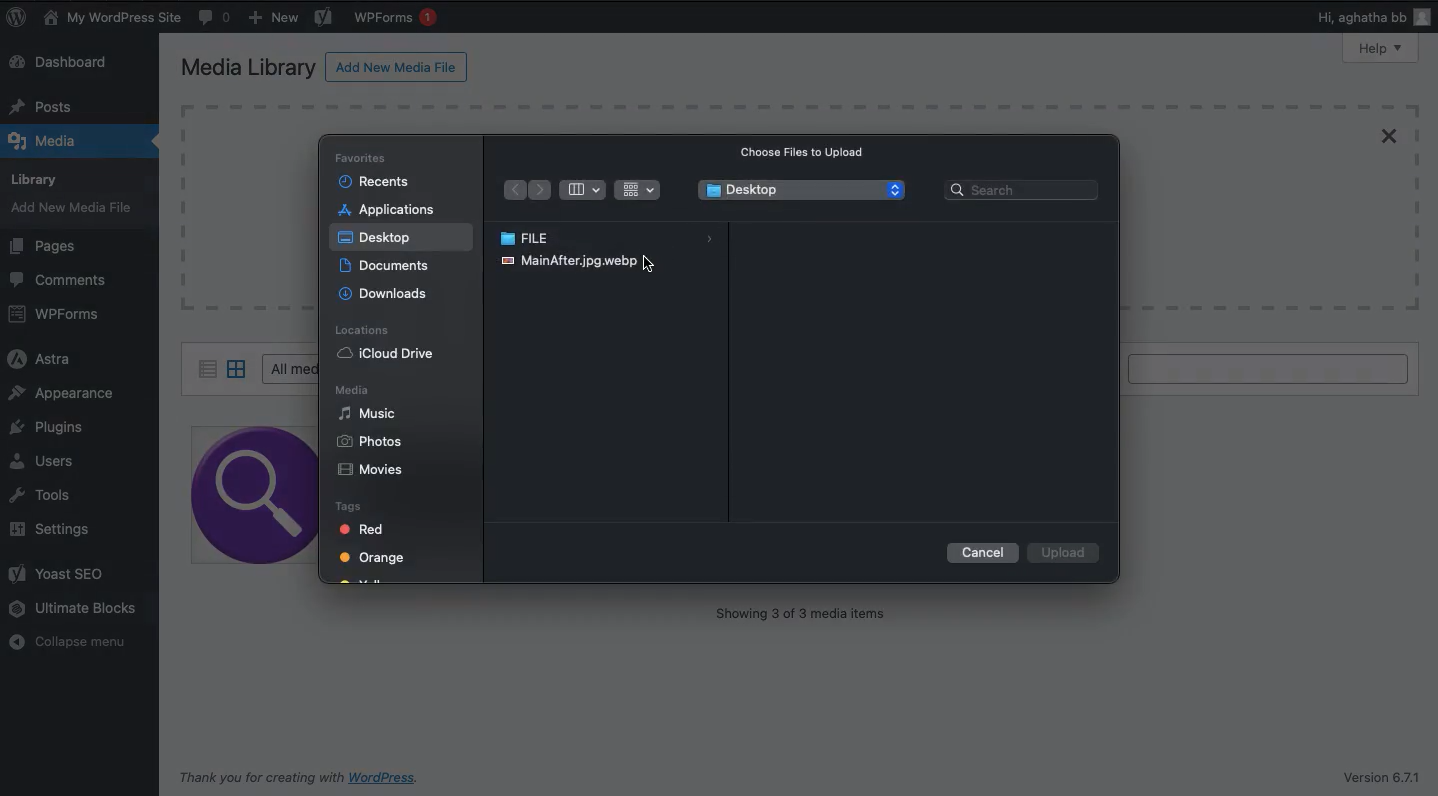  Describe the element at coordinates (385, 209) in the screenshot. I see `Applications` at that location.